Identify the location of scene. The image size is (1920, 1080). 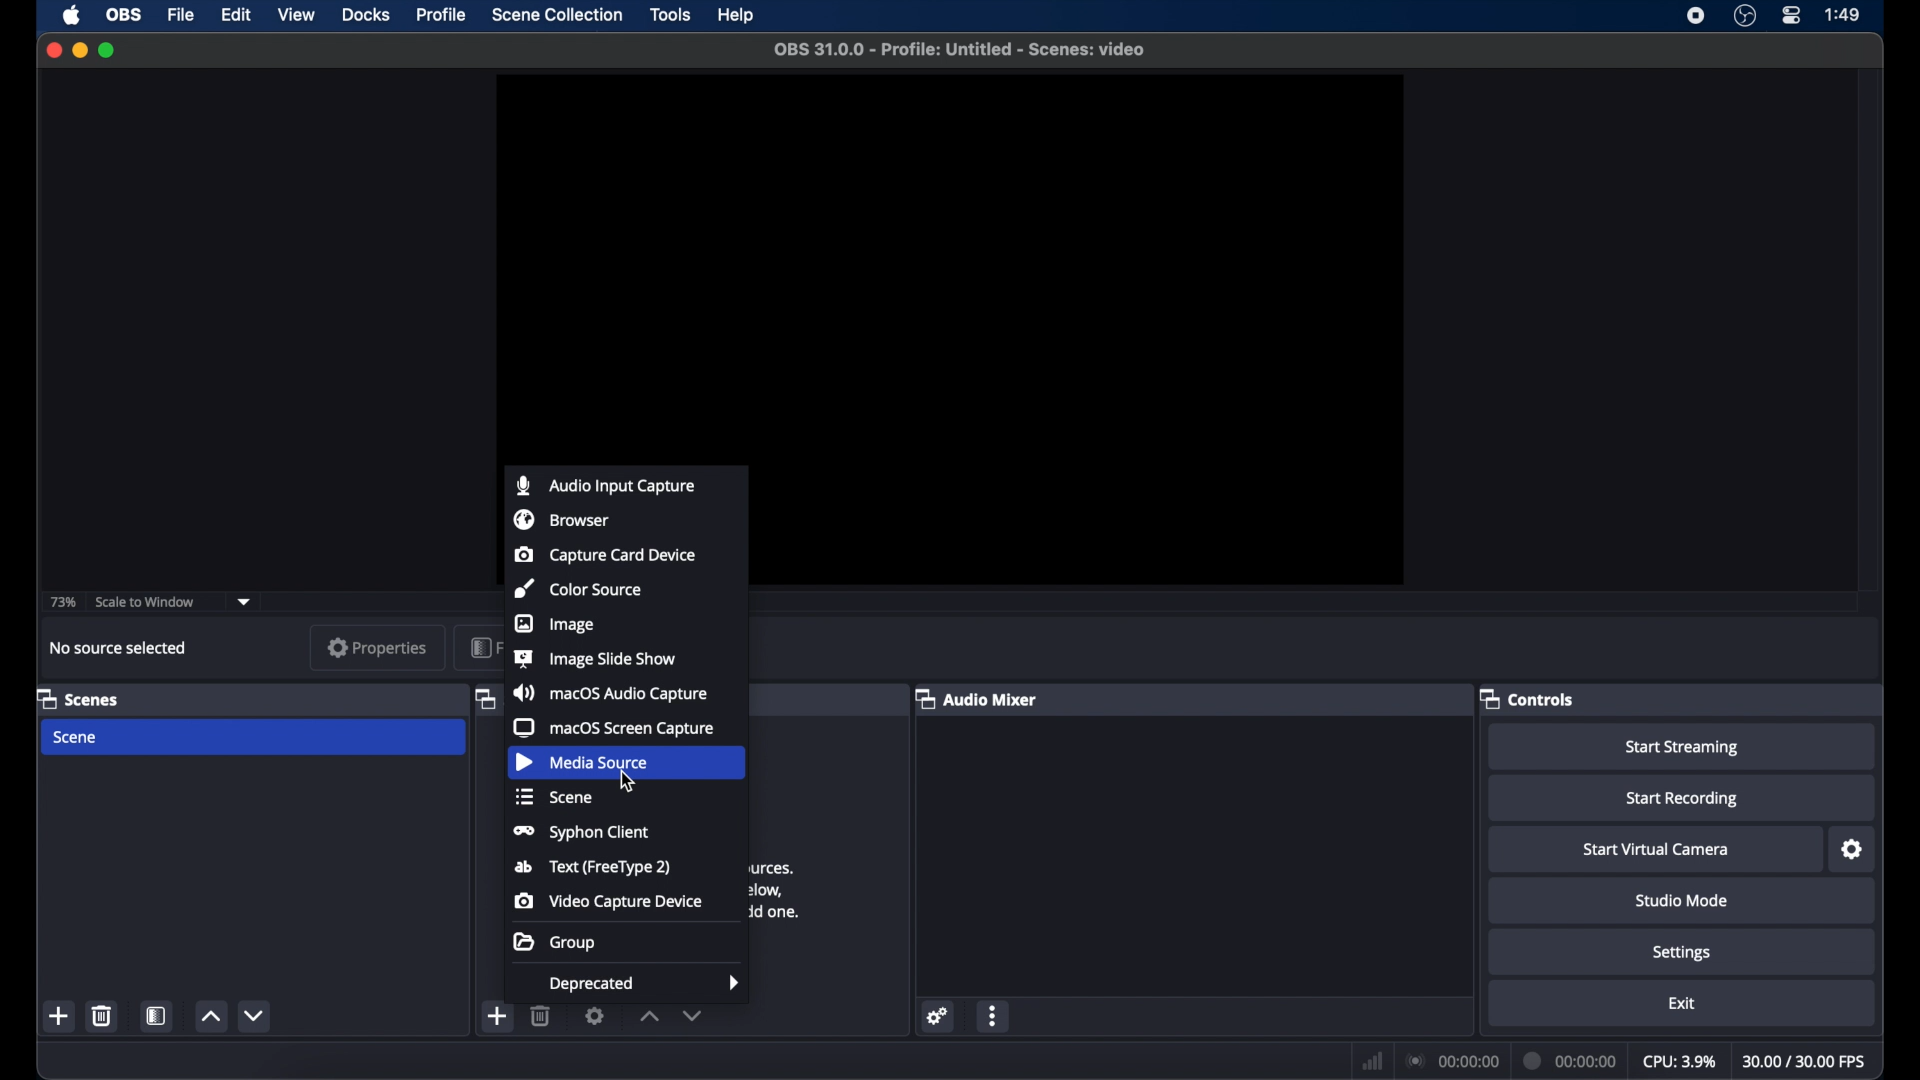
(78, 738).